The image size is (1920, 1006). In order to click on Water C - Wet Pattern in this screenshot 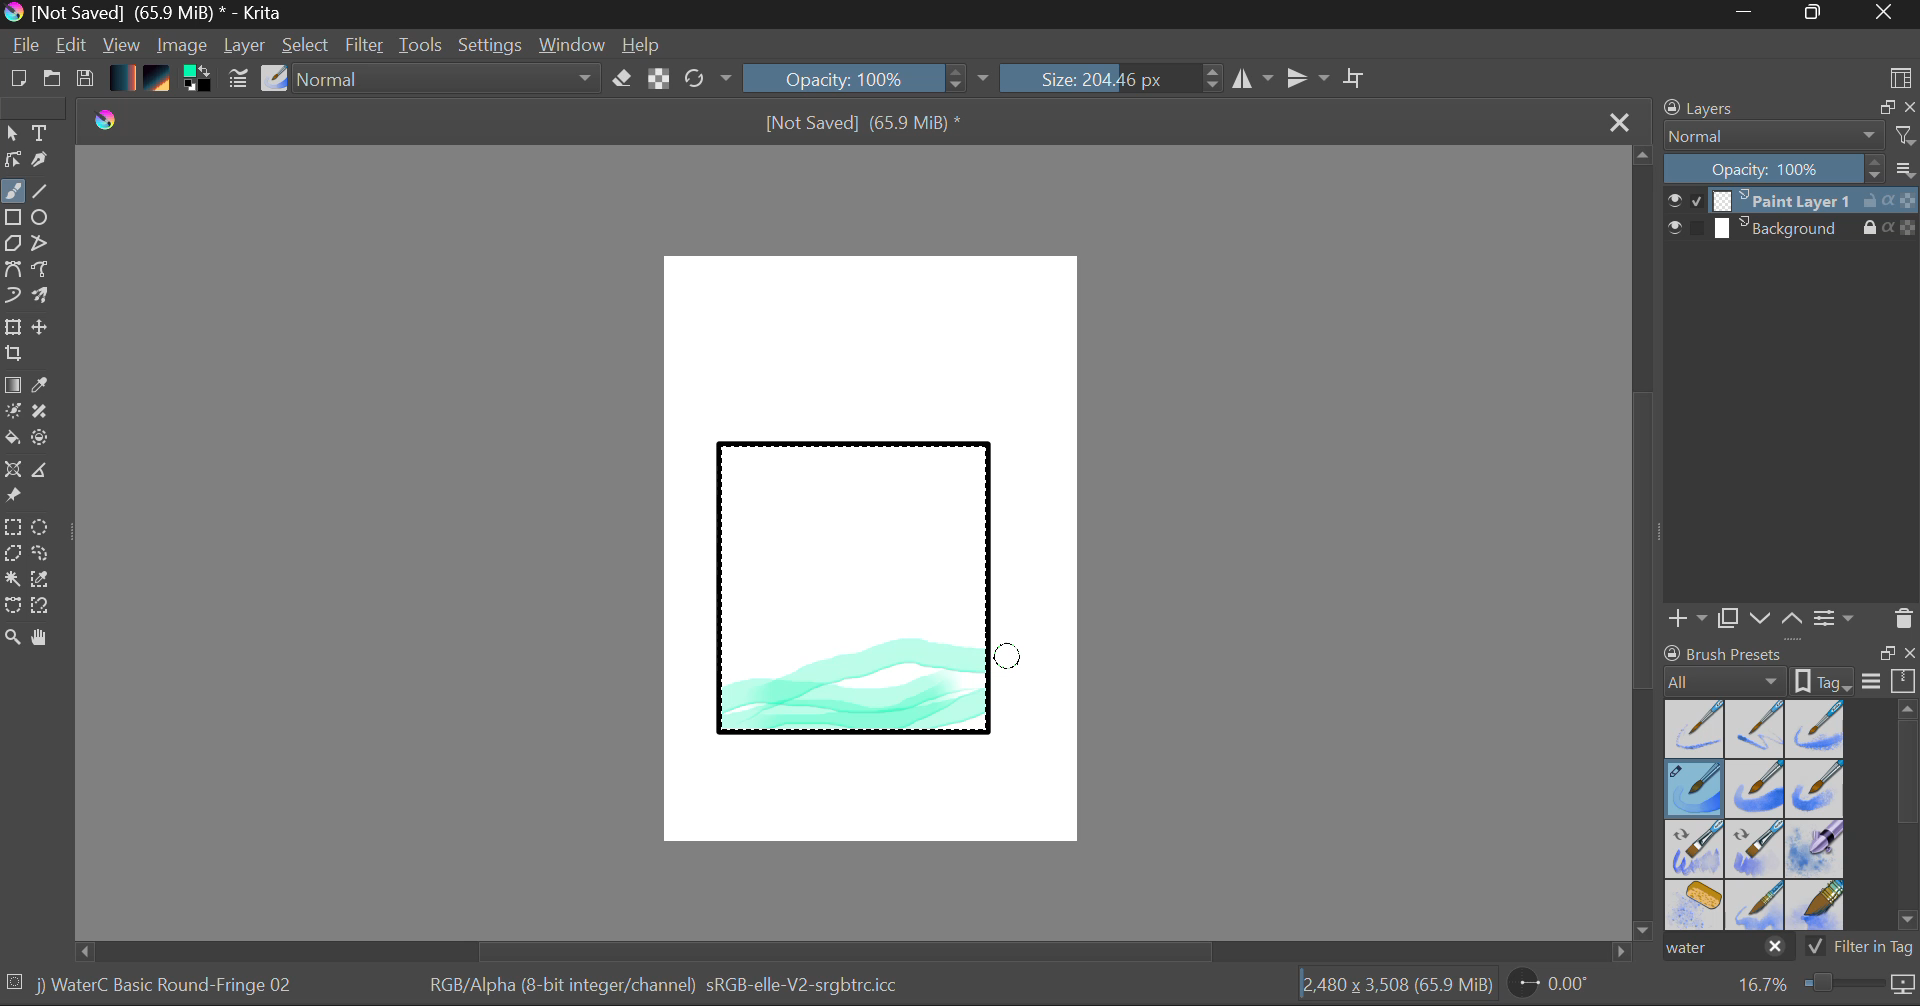, I will do `click(1814, 729)`.